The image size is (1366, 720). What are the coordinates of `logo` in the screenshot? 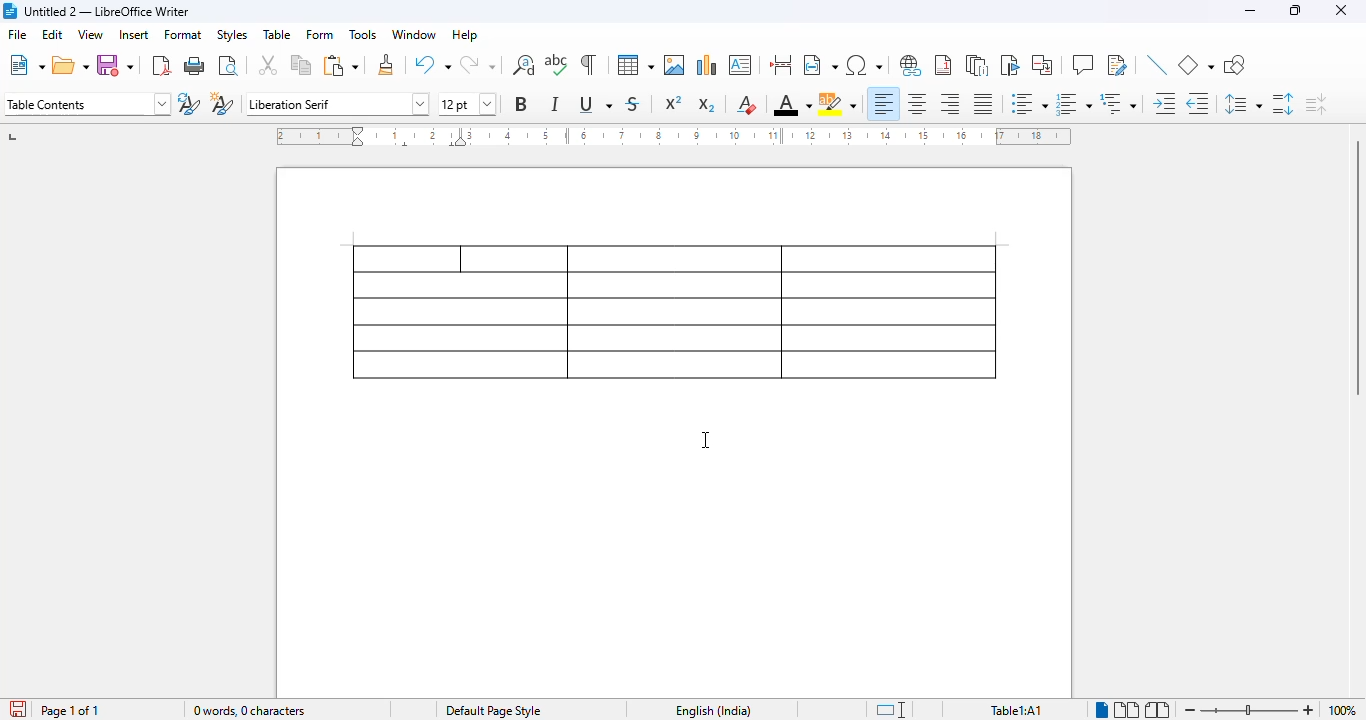 It's located at (9, 11).